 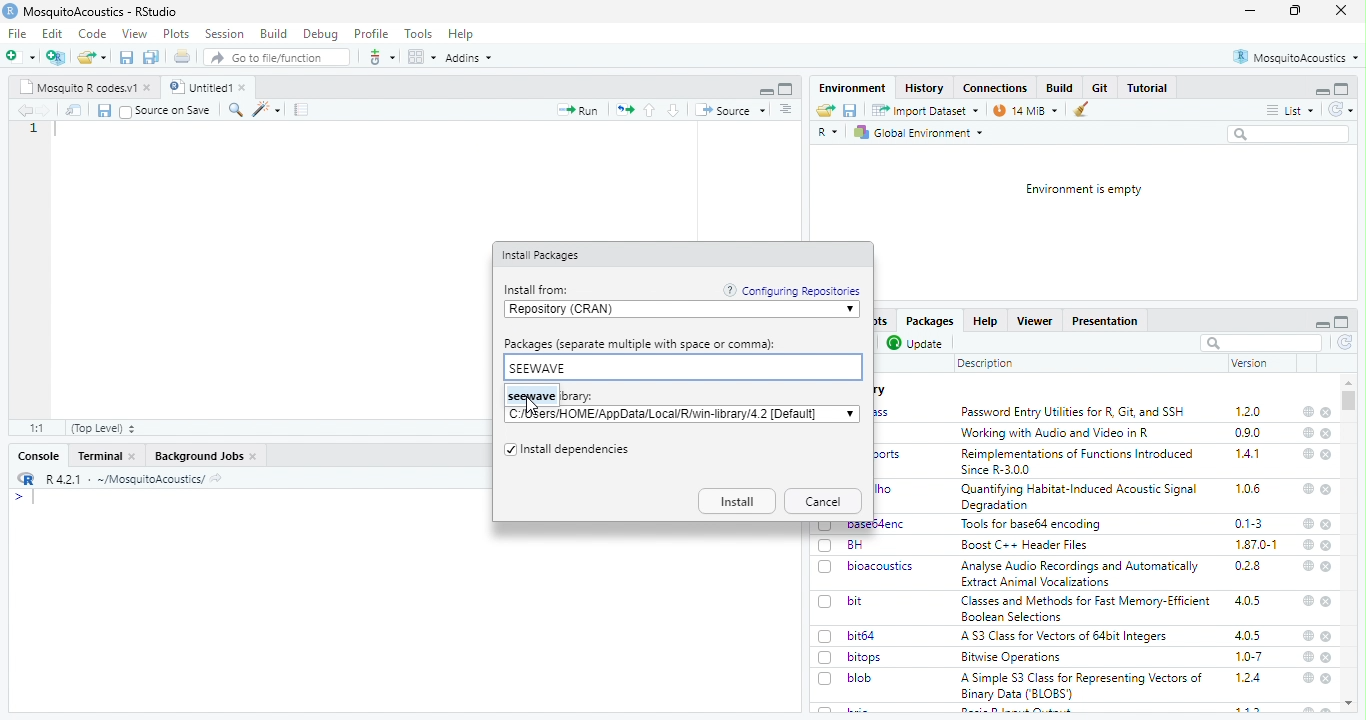 What do you see at coordinates (34, 498) in the screenshot?
I see `typing indicator` at bounding box center [34, 498].